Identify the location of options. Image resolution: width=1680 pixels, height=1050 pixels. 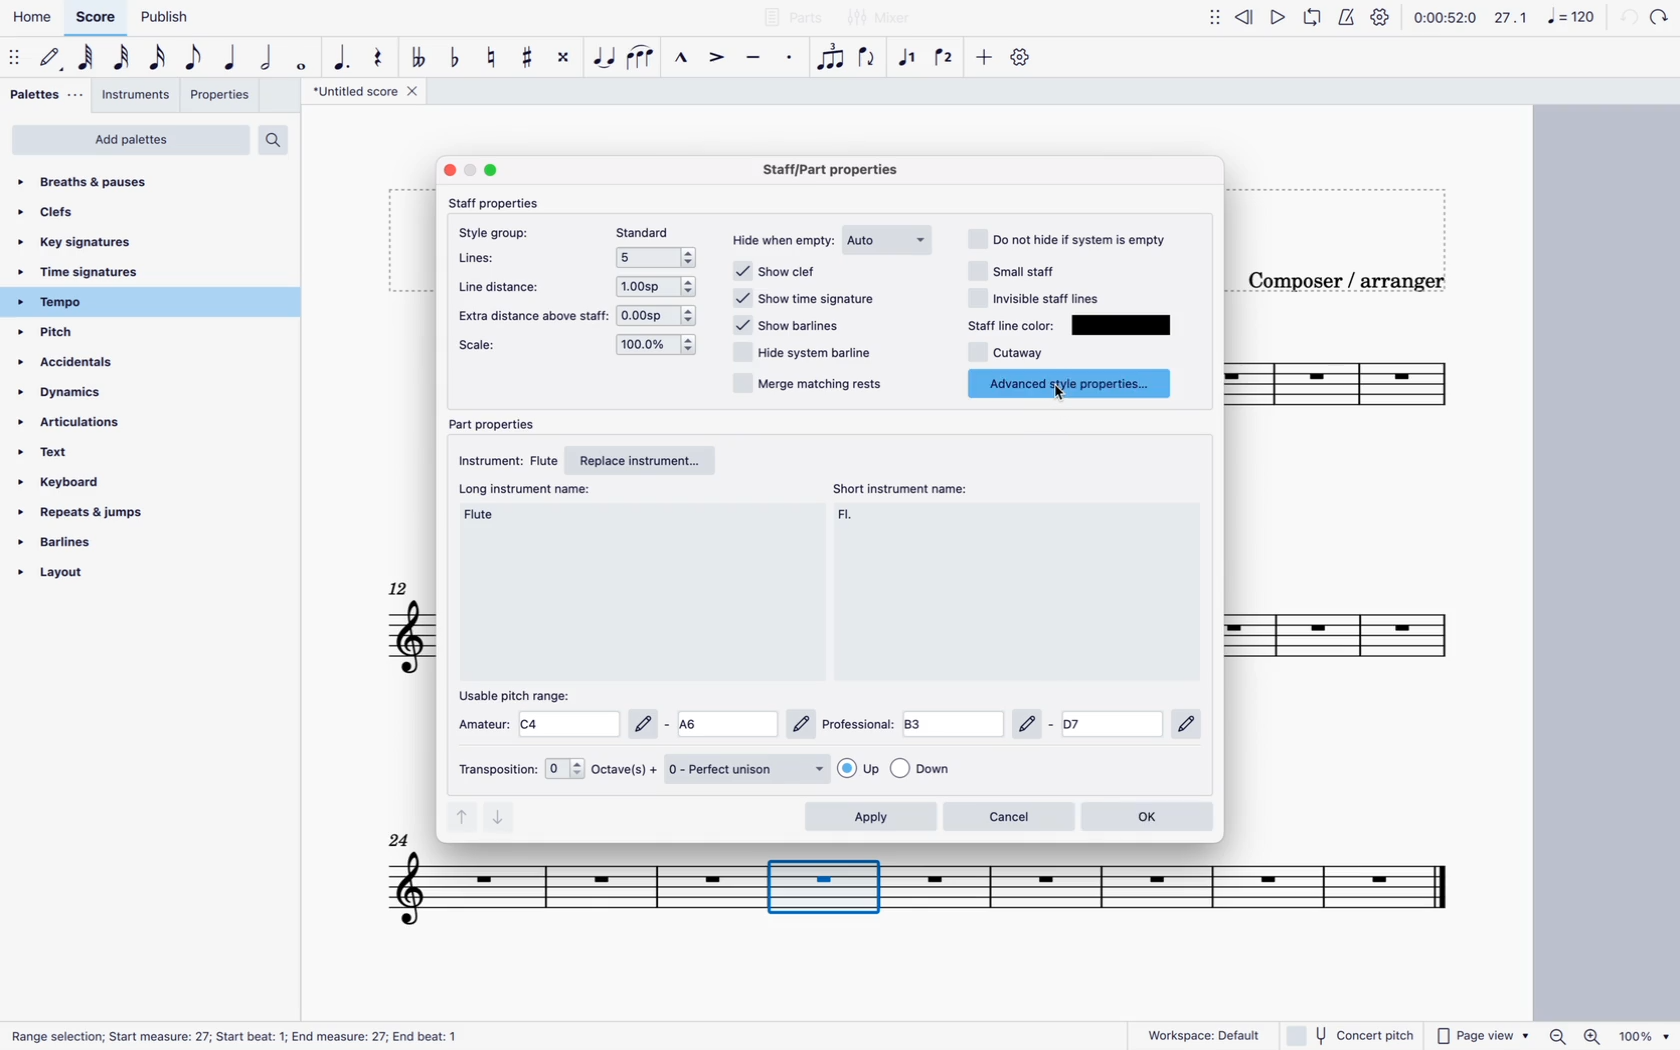
(657, 256).